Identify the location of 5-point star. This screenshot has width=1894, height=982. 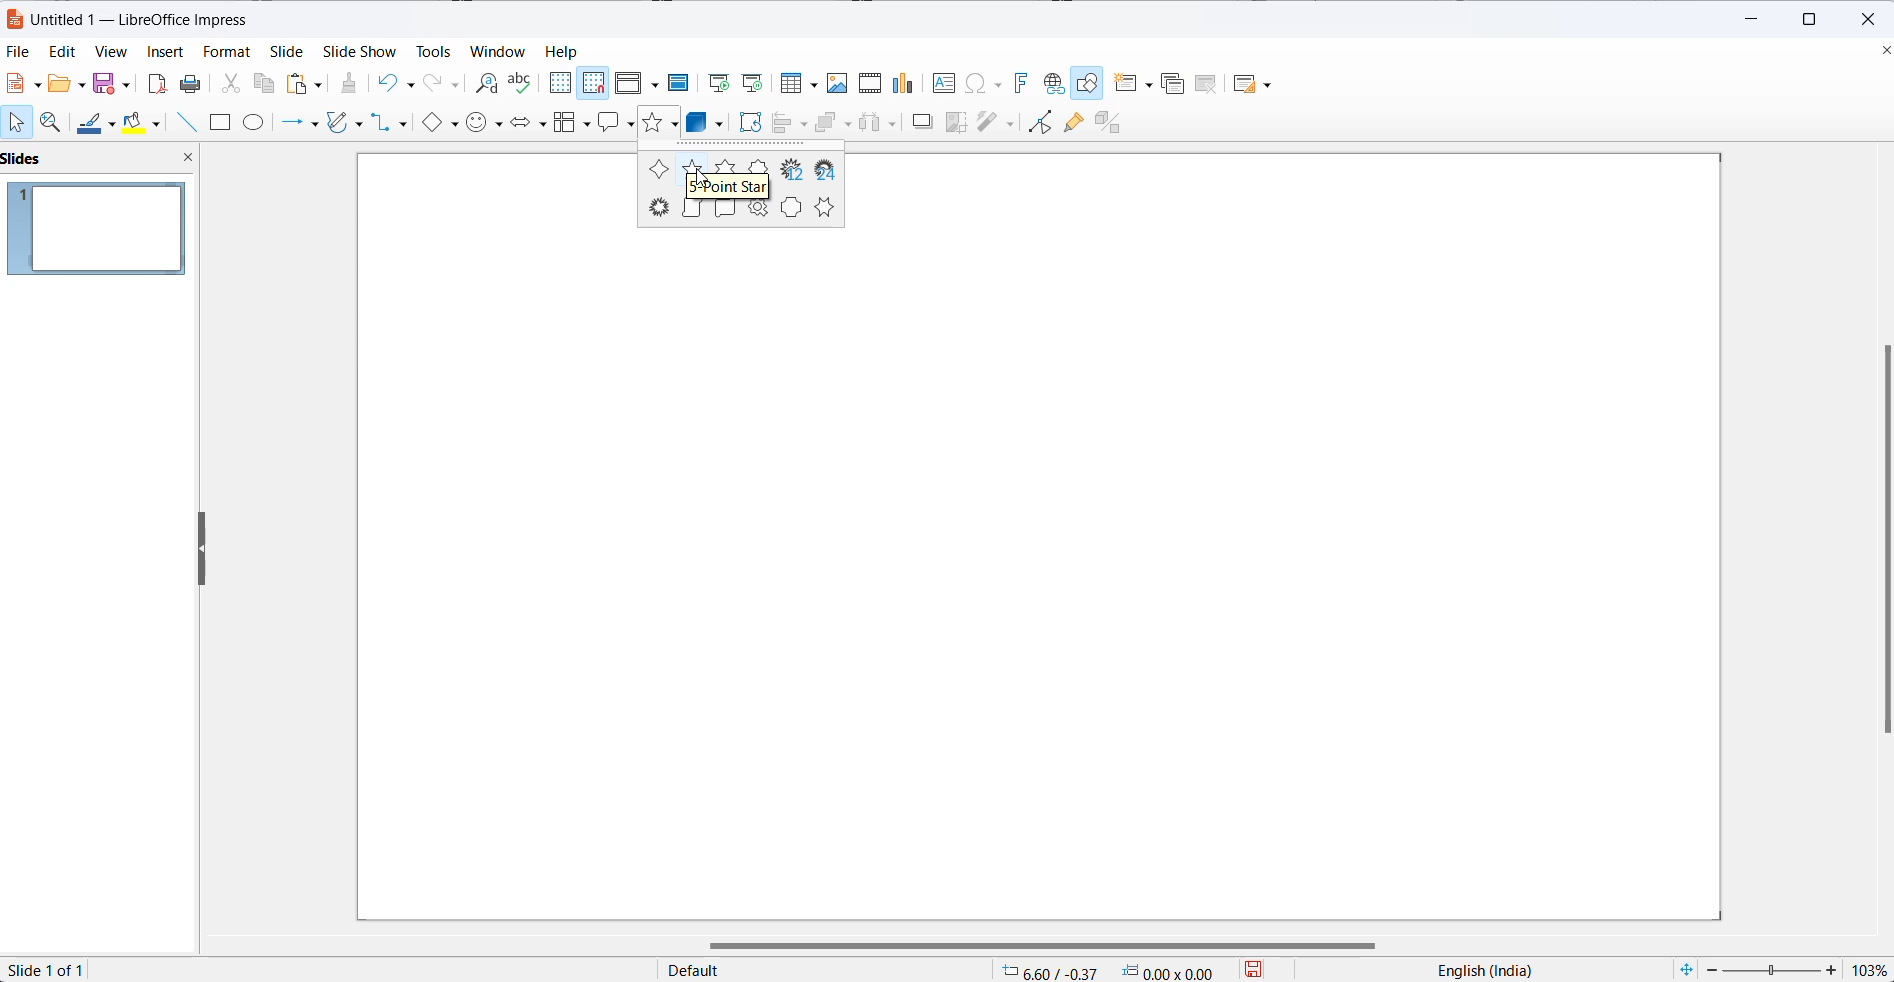
(697, 163).